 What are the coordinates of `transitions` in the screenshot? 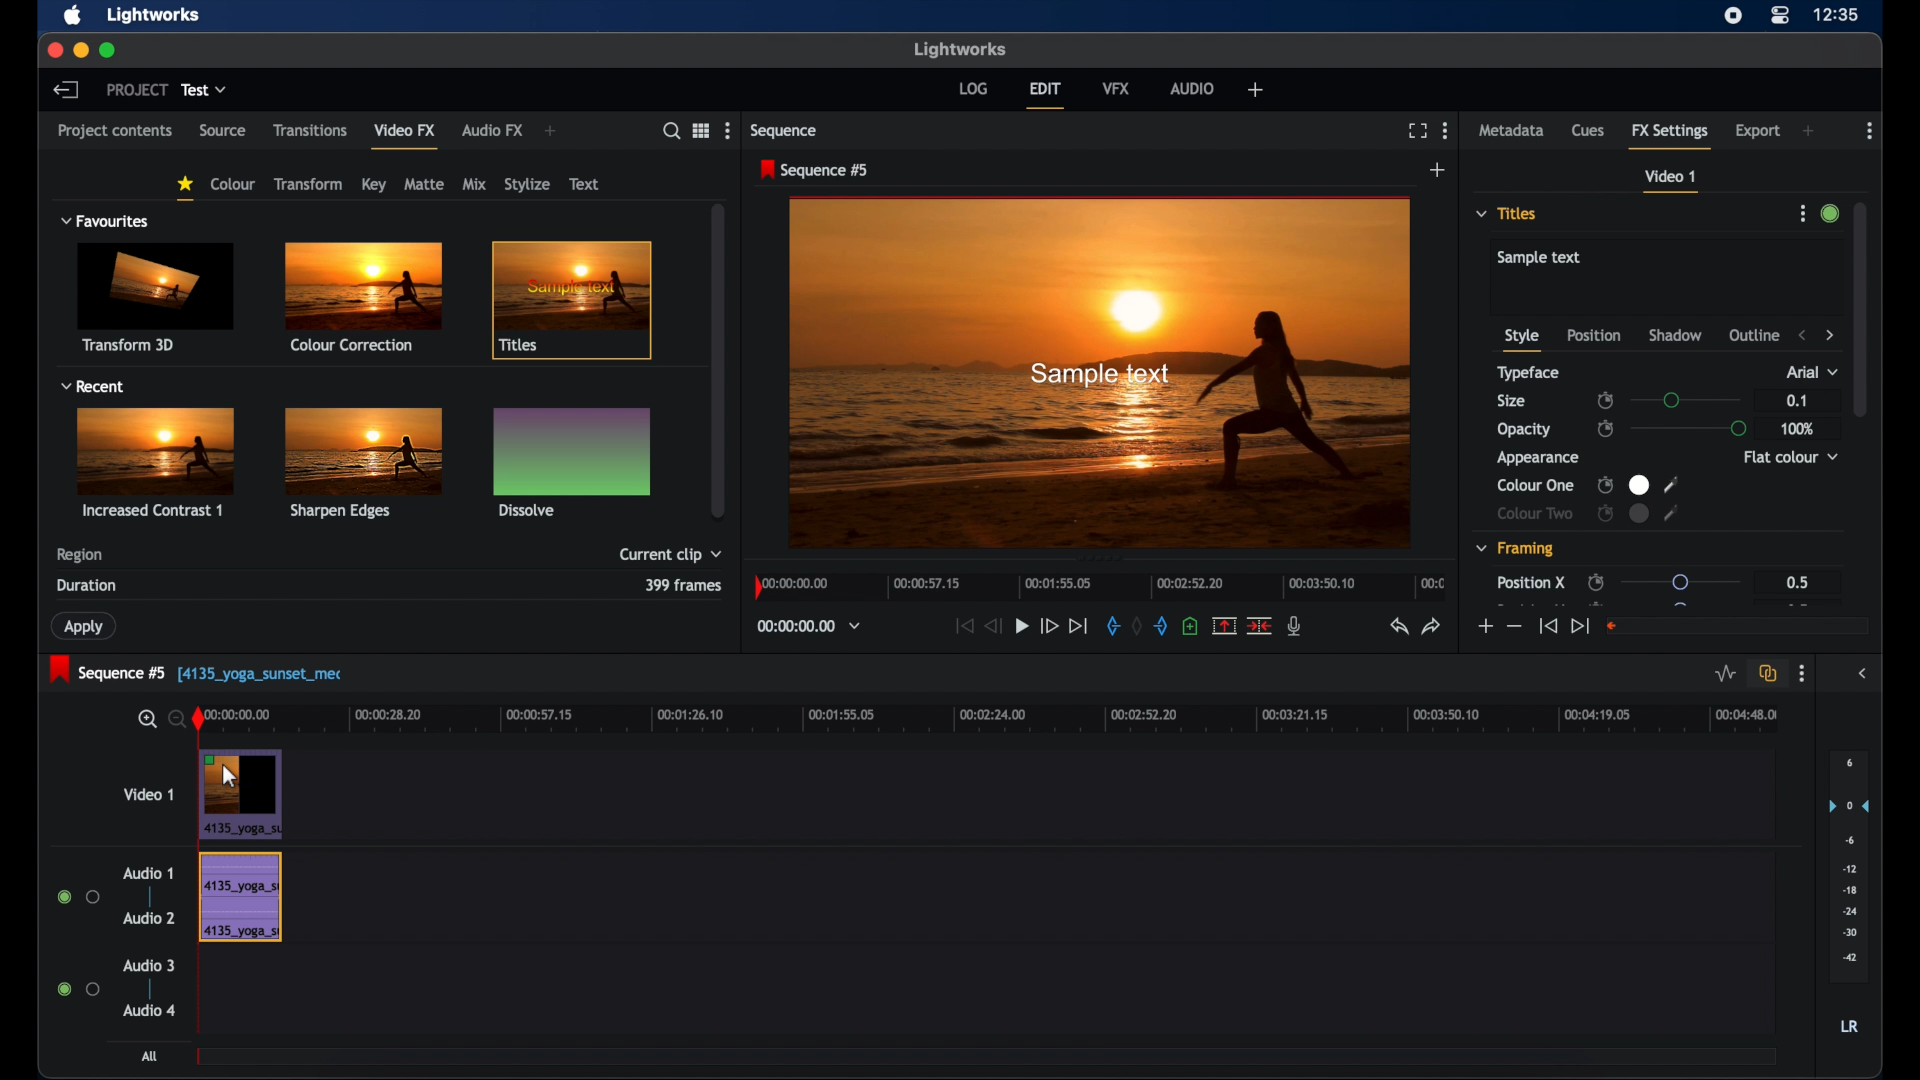 It's located at (311, 130).